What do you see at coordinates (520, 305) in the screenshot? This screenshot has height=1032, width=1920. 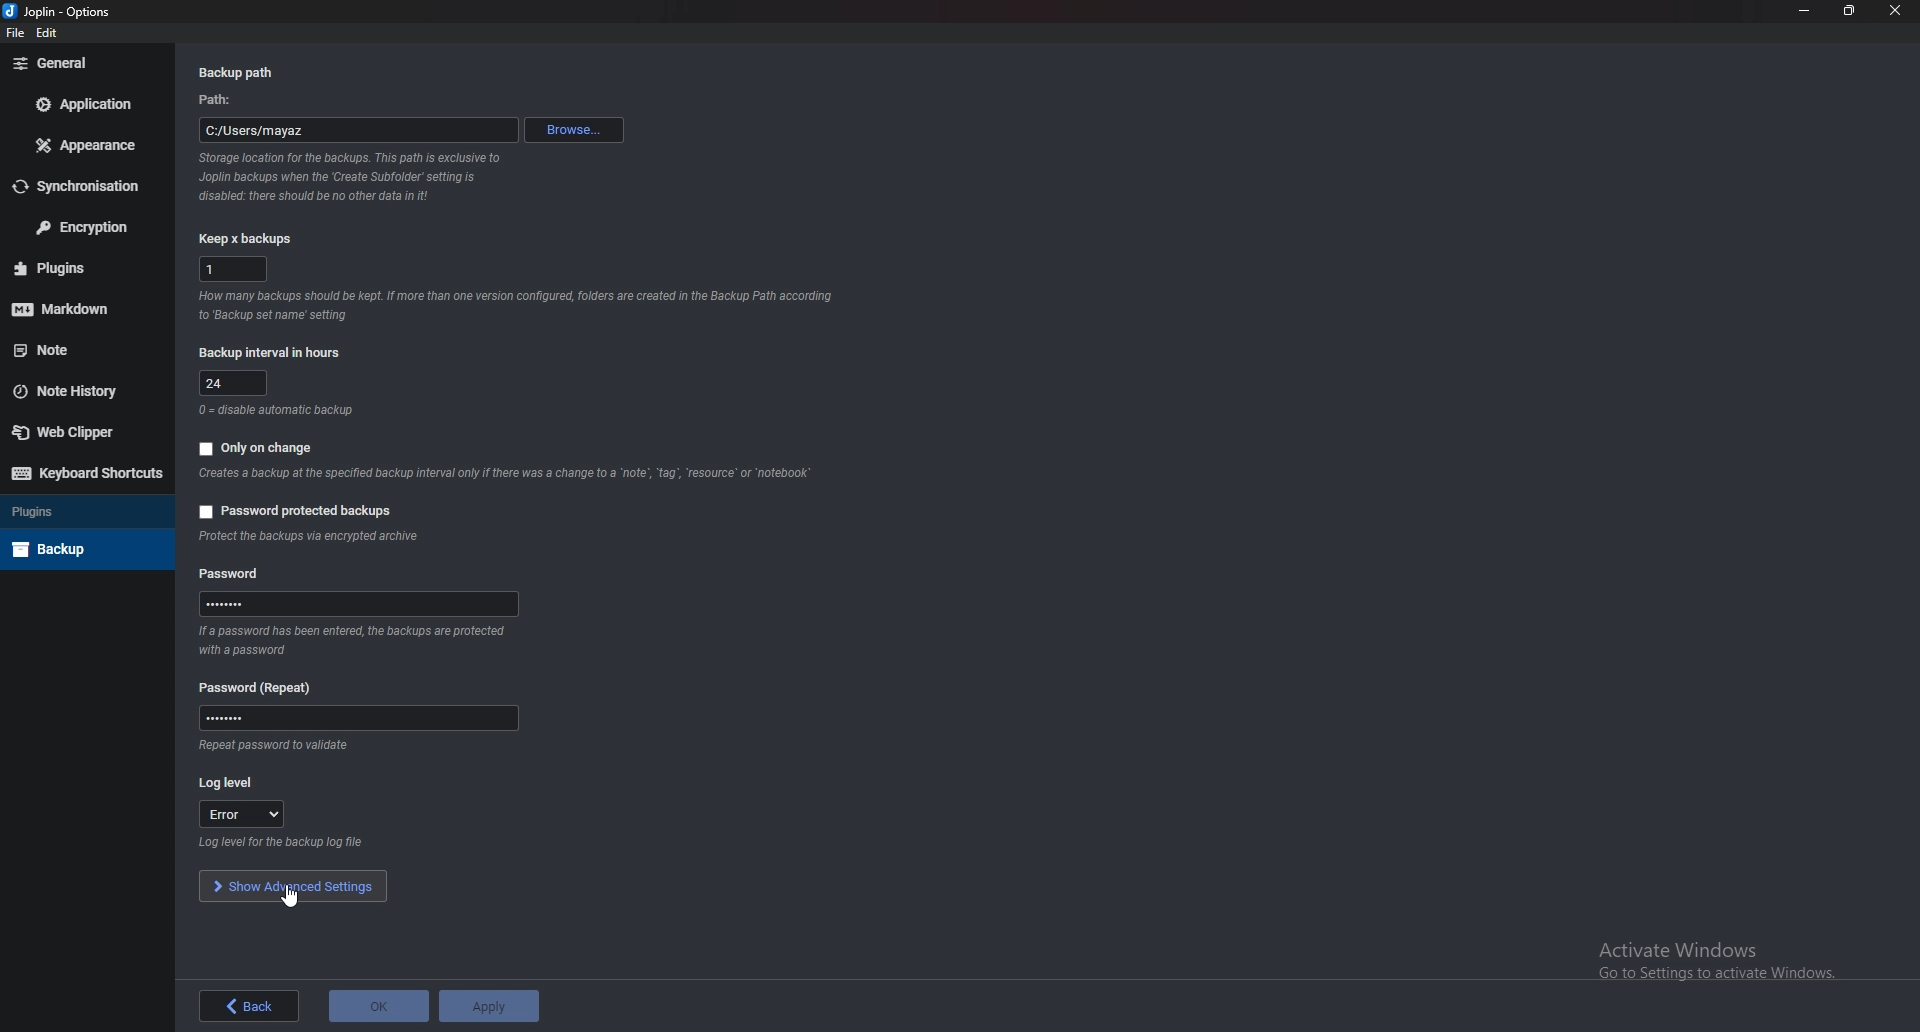 I see `Info` at bounding box center [520, 305].